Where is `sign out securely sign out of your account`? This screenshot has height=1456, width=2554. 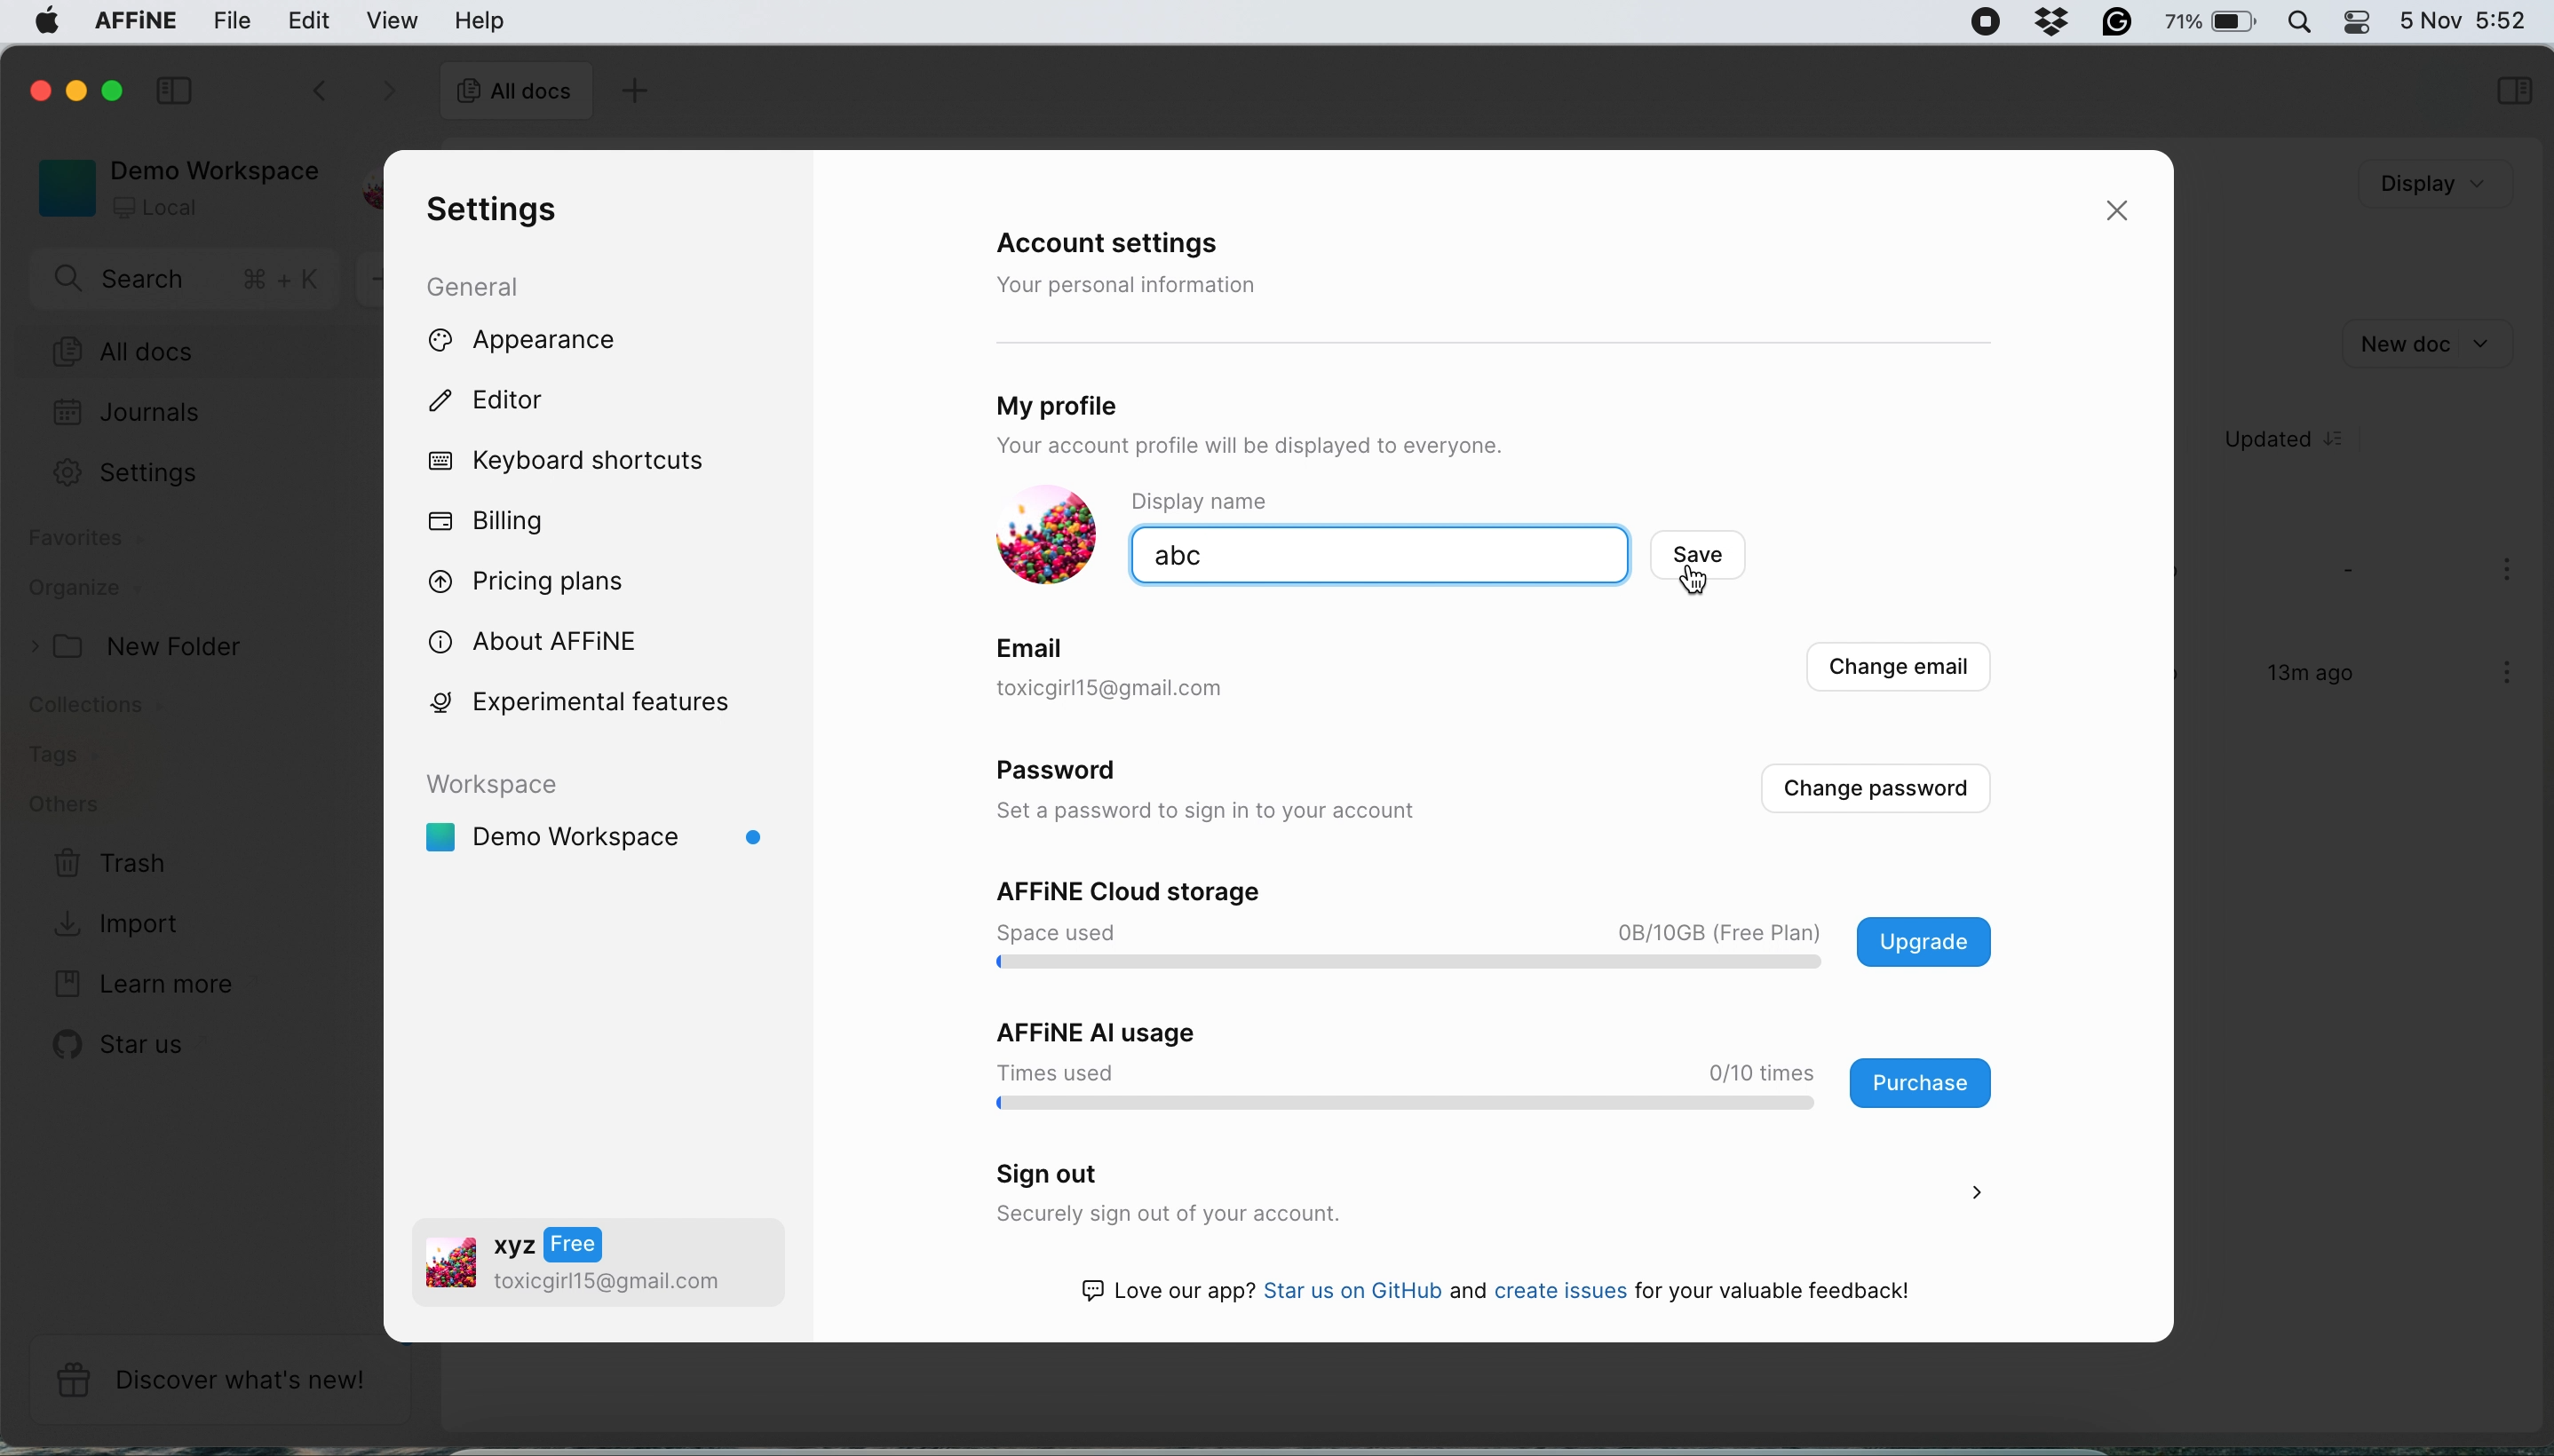
sign out securely sign out of your account is located at coordinates (1482, 1195).